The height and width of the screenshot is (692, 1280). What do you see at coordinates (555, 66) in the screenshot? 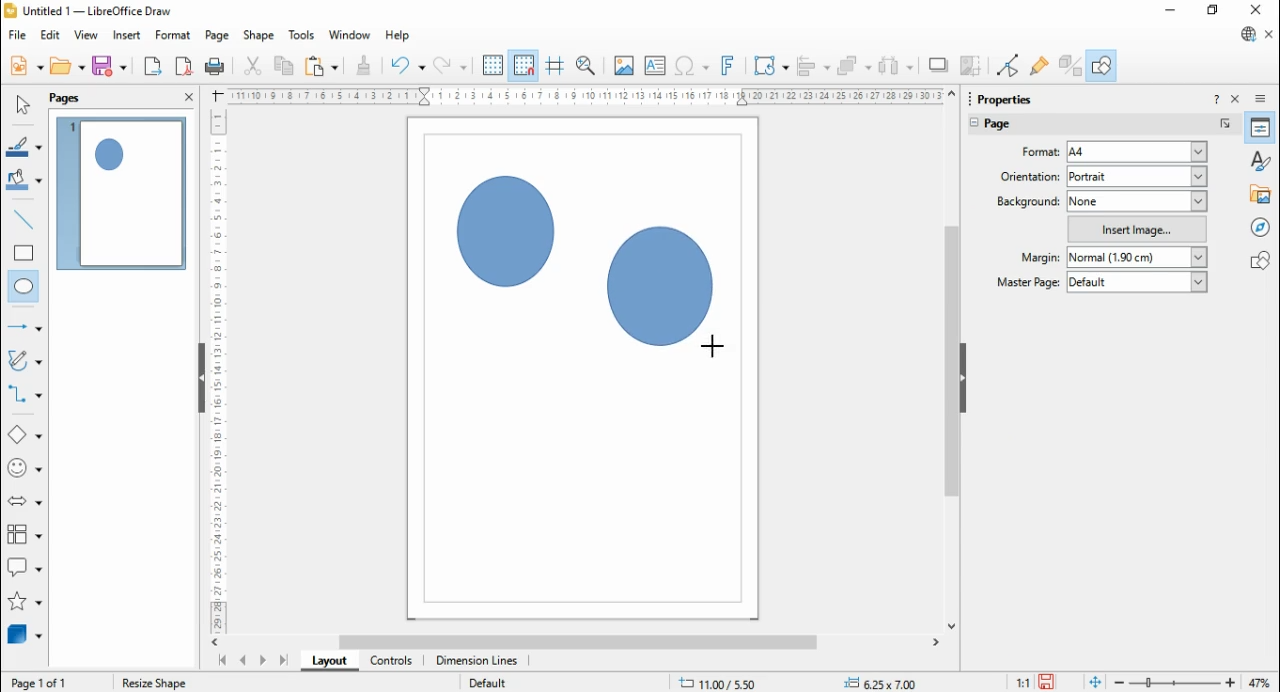
I see `helplines while moving` at bounding box center [555, 66].